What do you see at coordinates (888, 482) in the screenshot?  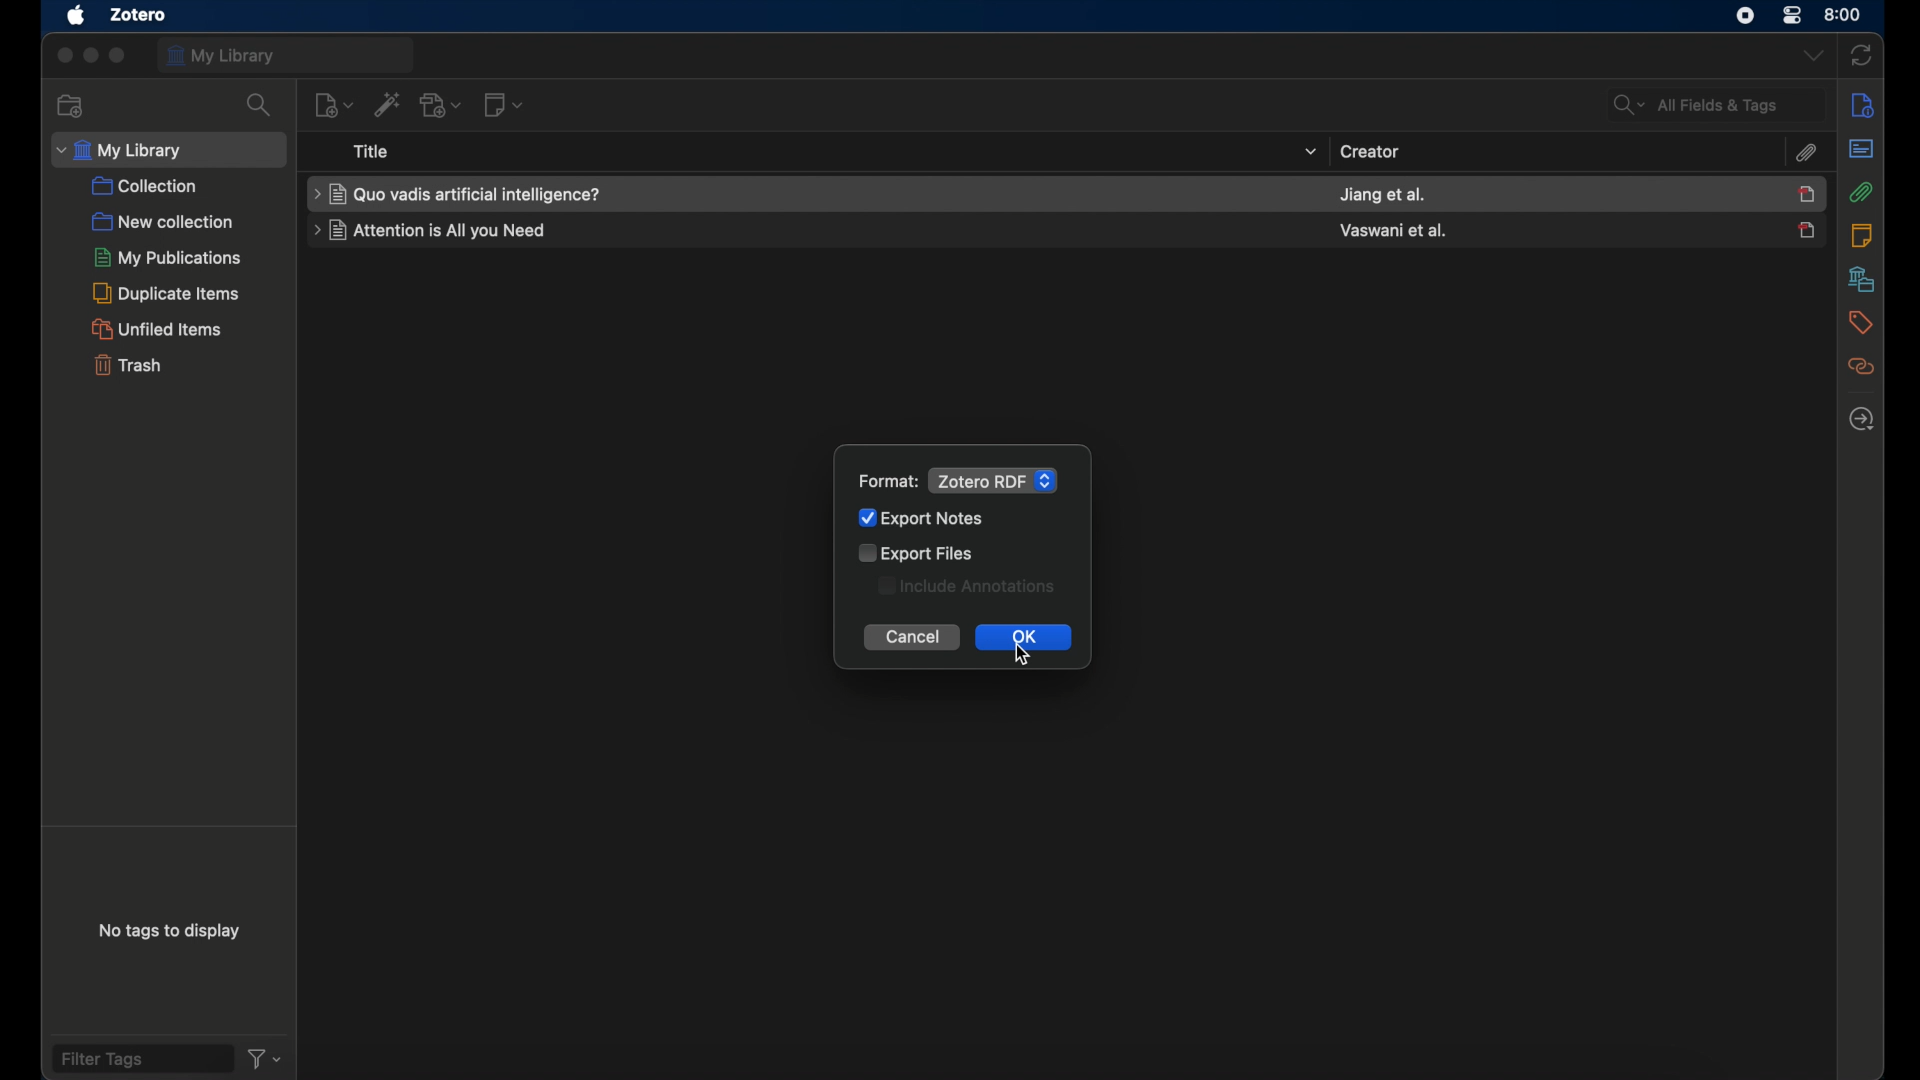 I see `format:` at bounding box center [888, 482].